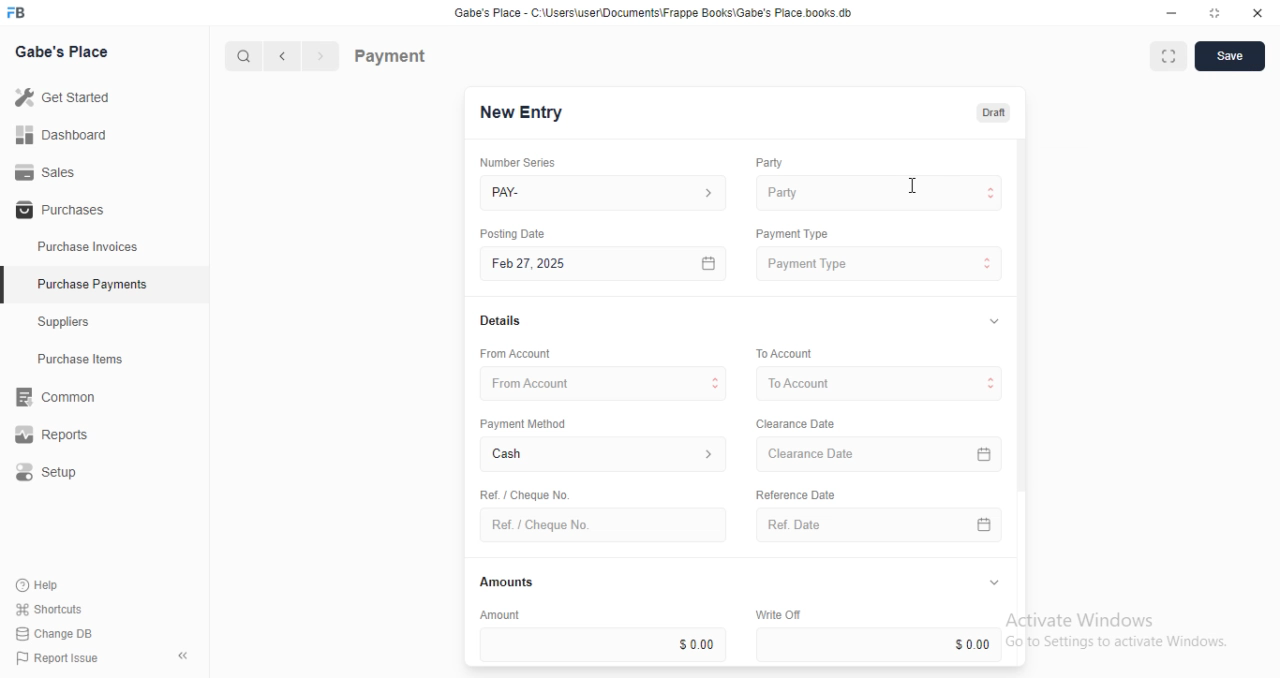 This screenshot has height=678, width=1280. I want to click on Number Series, so click(510, 162).